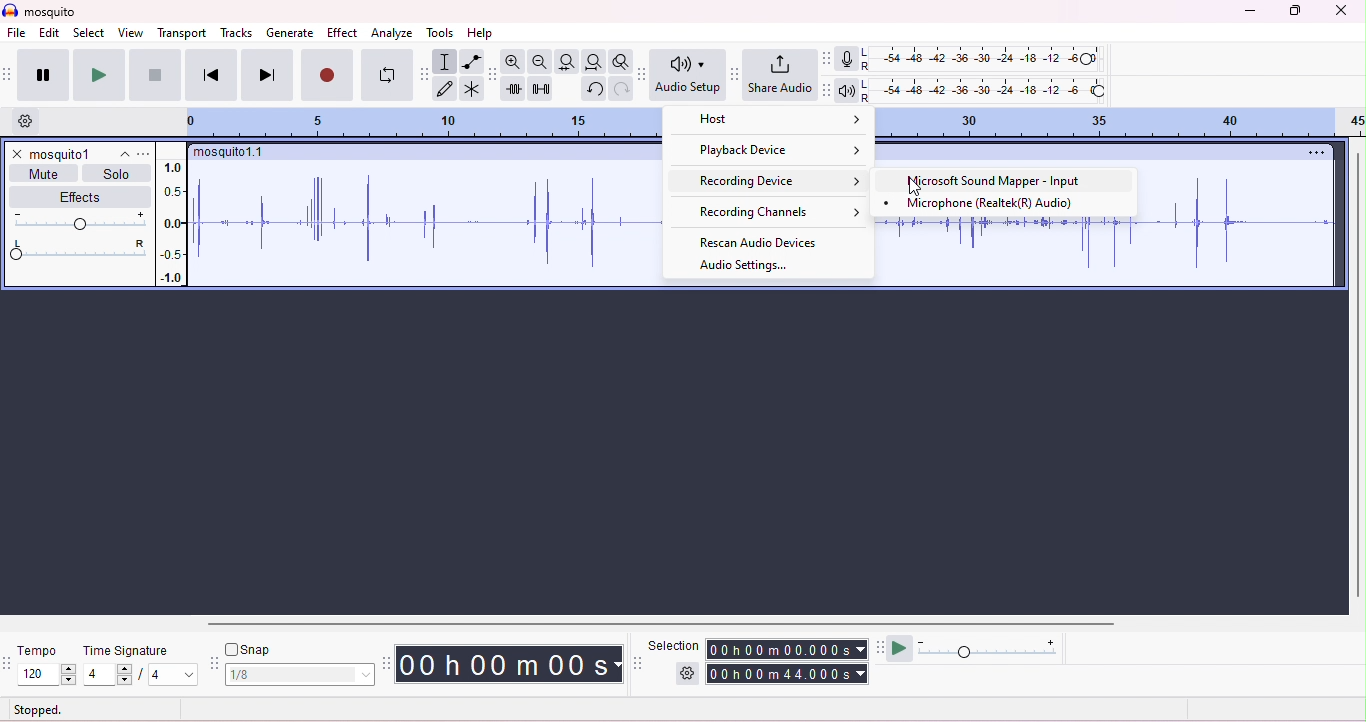 The image size is (1366, 722). What do you see at coordinates (775, 180) in the screenshot?
I see `recording device` at bounding box center [775, 180].